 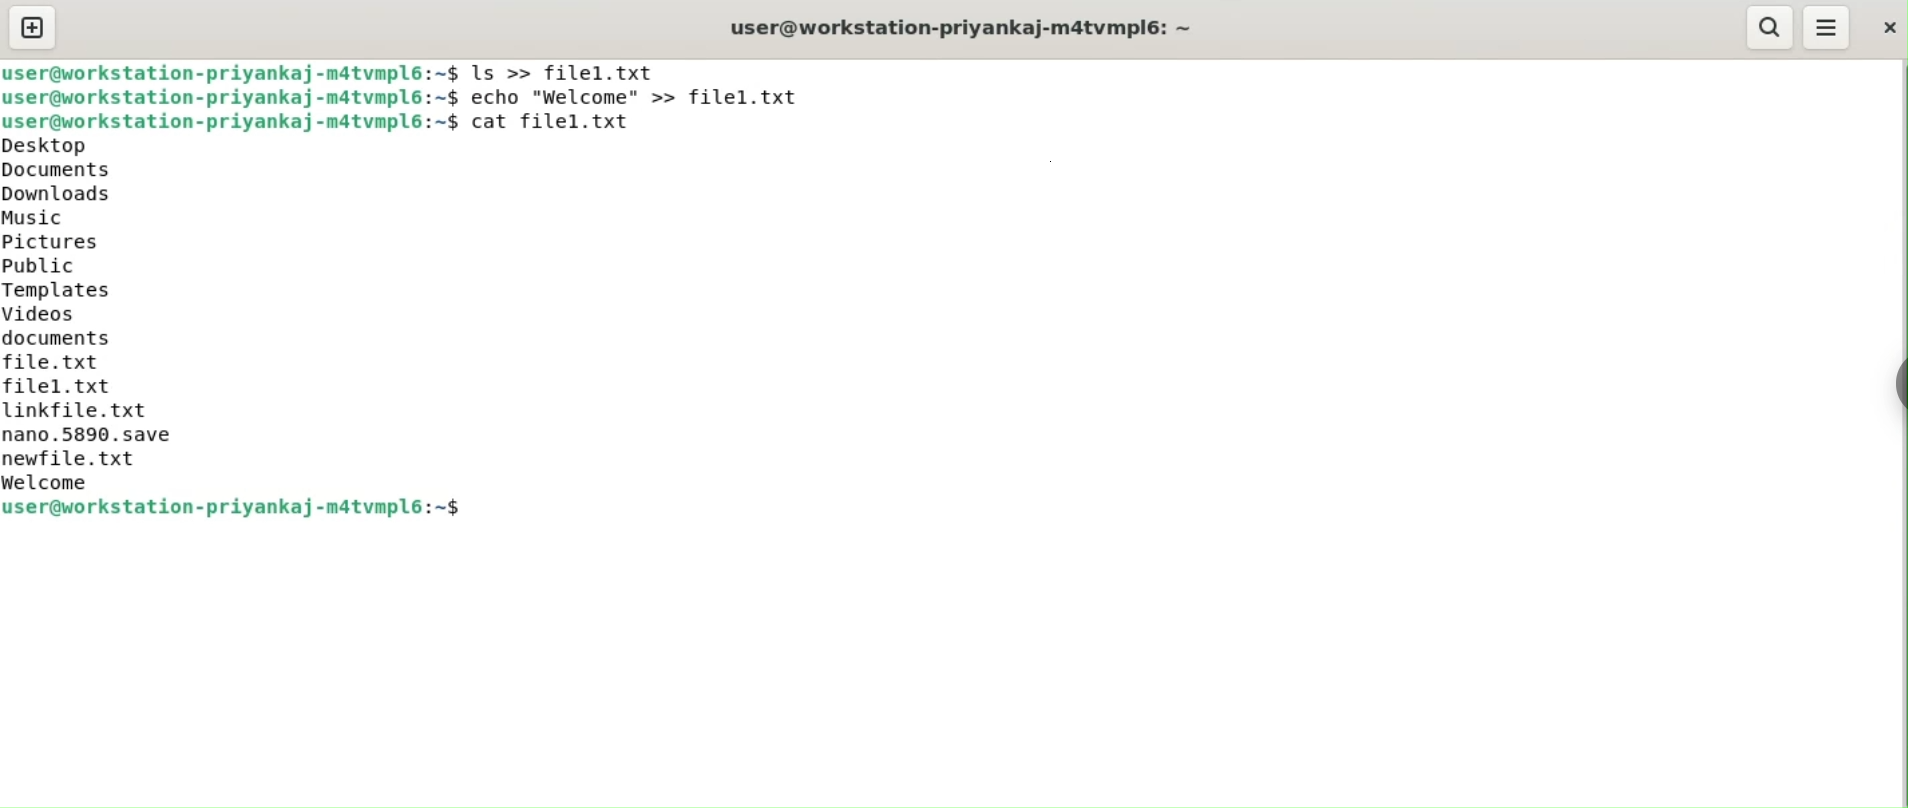 What do you see at coordinates (228, 72) in the screenshot?
I see `user@workstation-priyankaj-m4tvmpl6: ~$` at bounding box center [228, 72].